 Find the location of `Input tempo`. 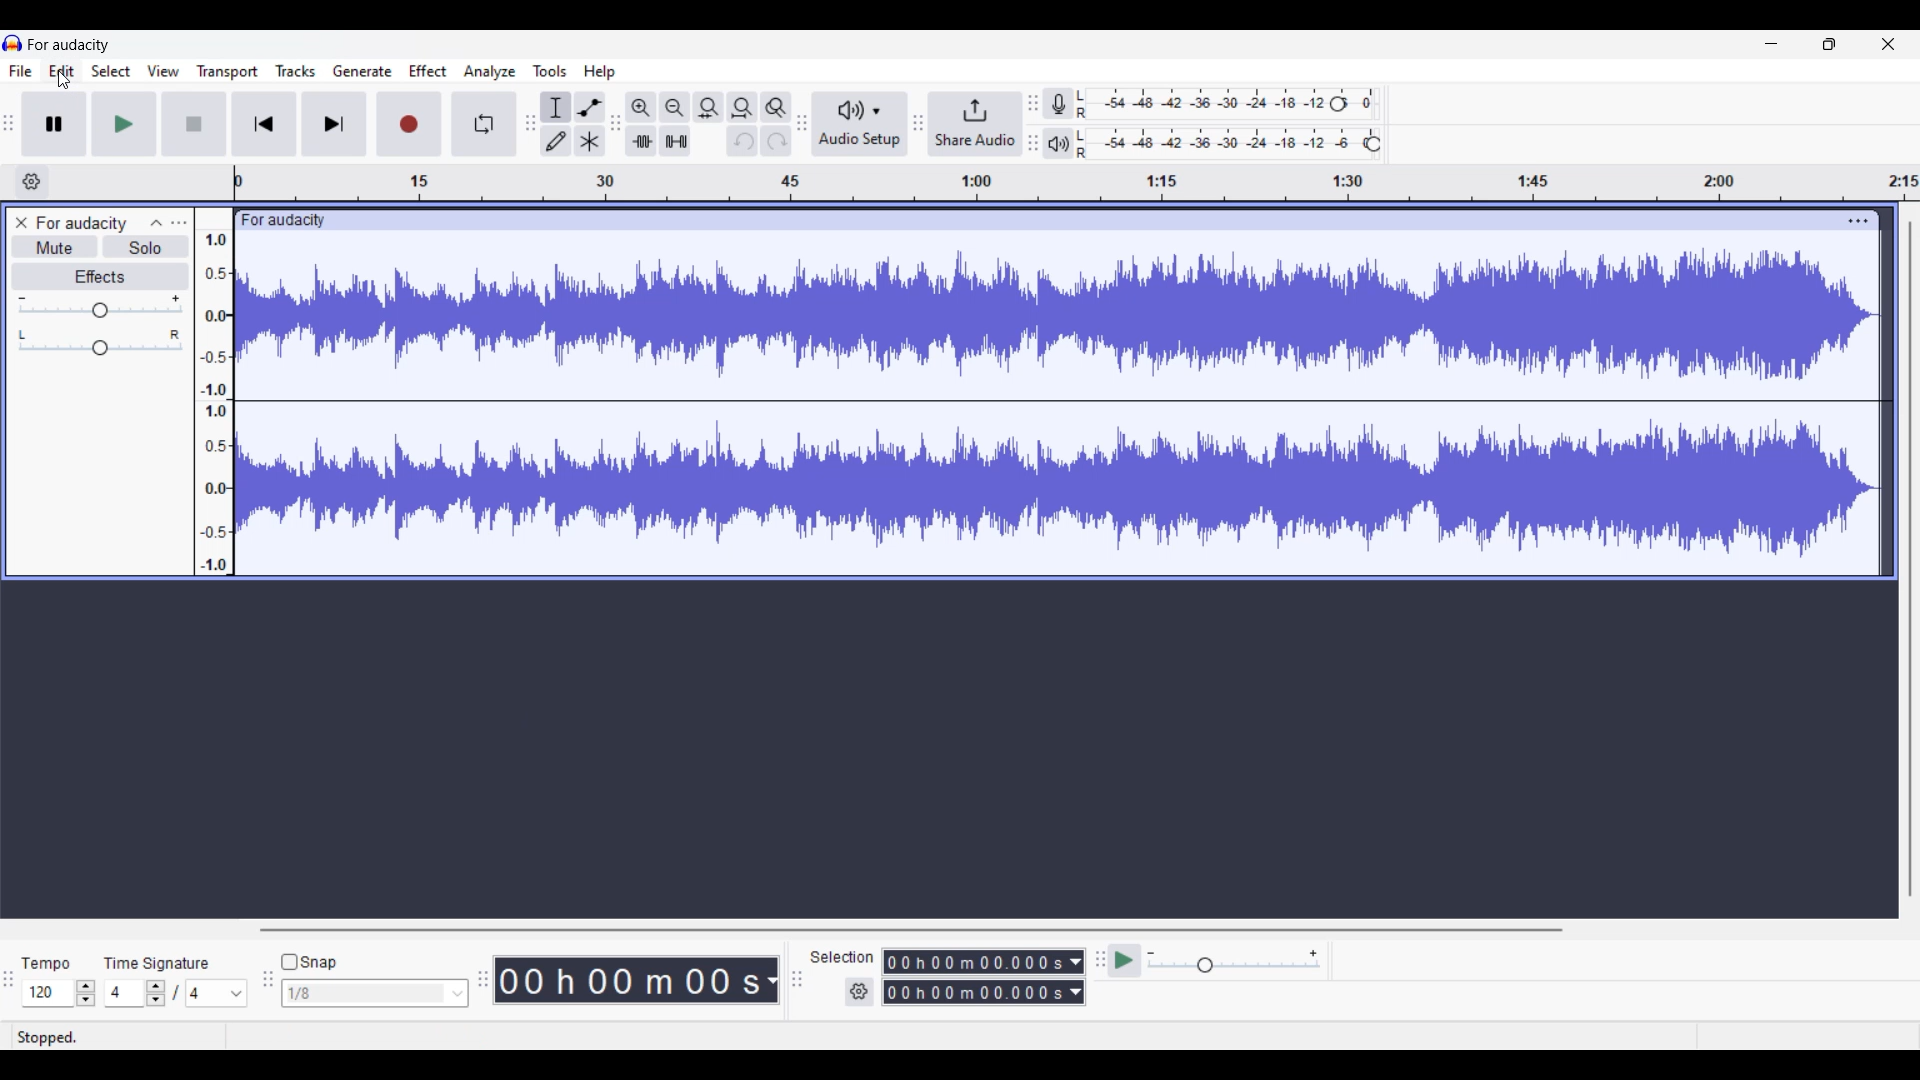

Input tempo is located at coordinates (47, 993).